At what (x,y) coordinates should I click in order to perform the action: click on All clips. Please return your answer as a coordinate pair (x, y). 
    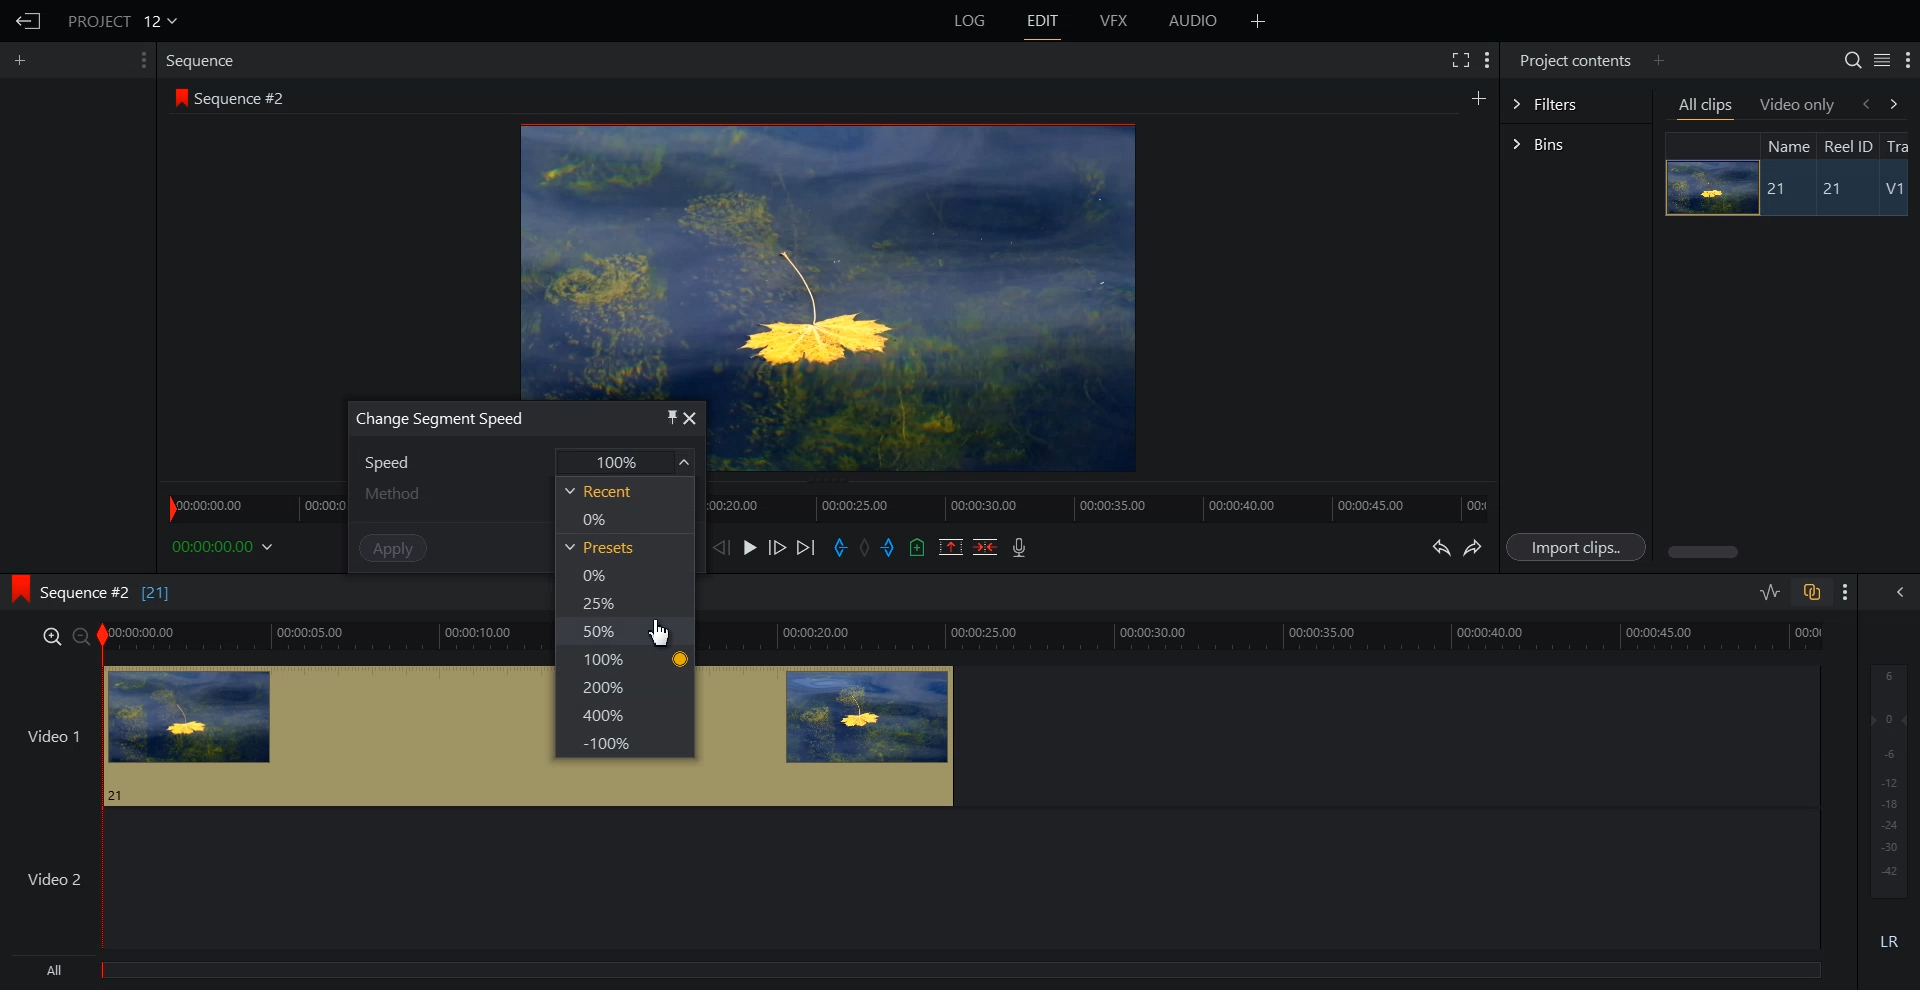
    Looking at the image, I should click on (1707, 107).